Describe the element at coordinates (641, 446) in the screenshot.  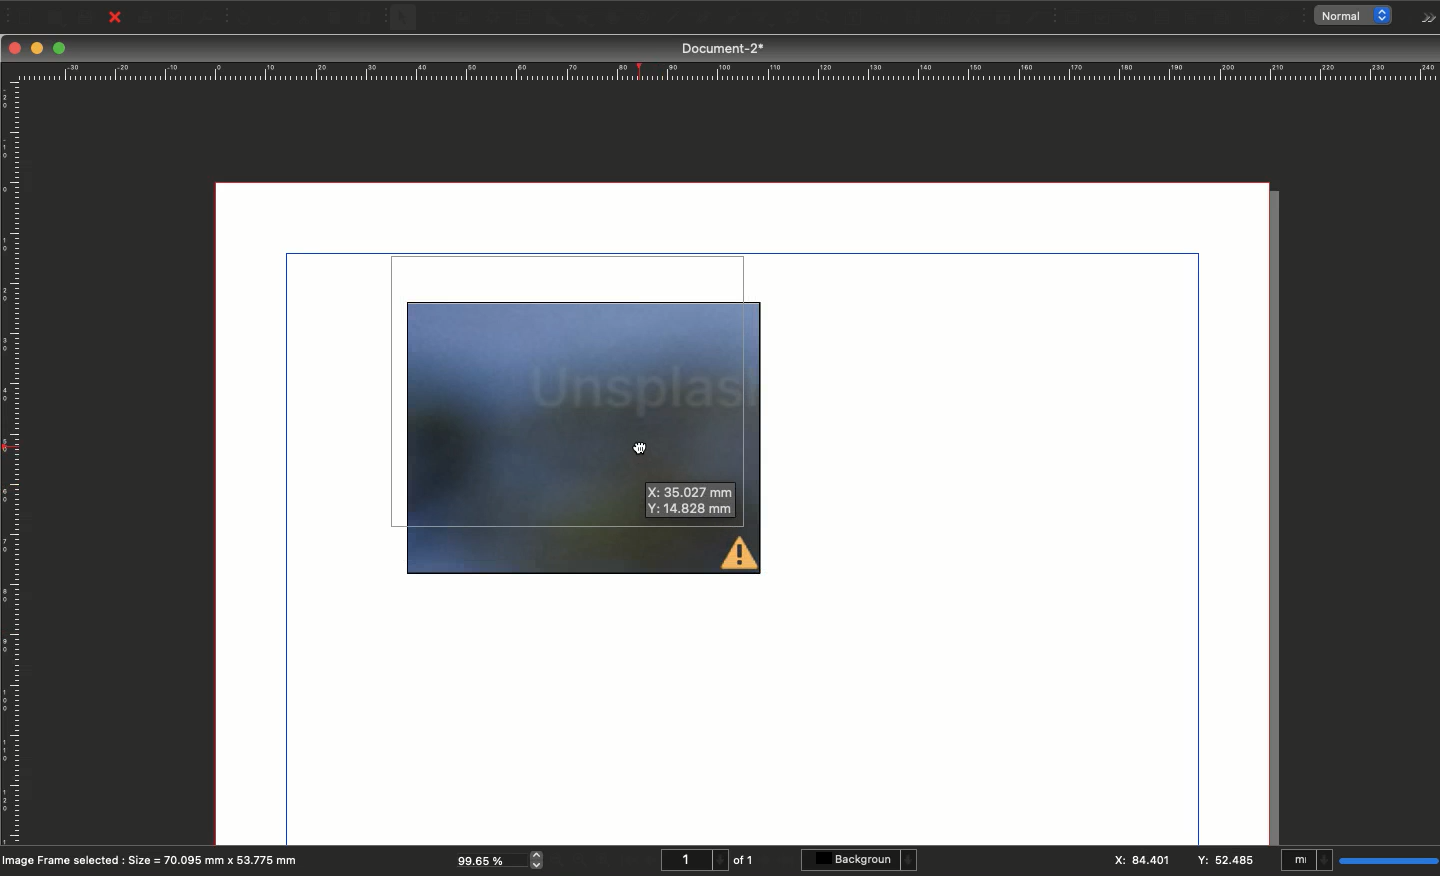
I see `cursor` at that location.